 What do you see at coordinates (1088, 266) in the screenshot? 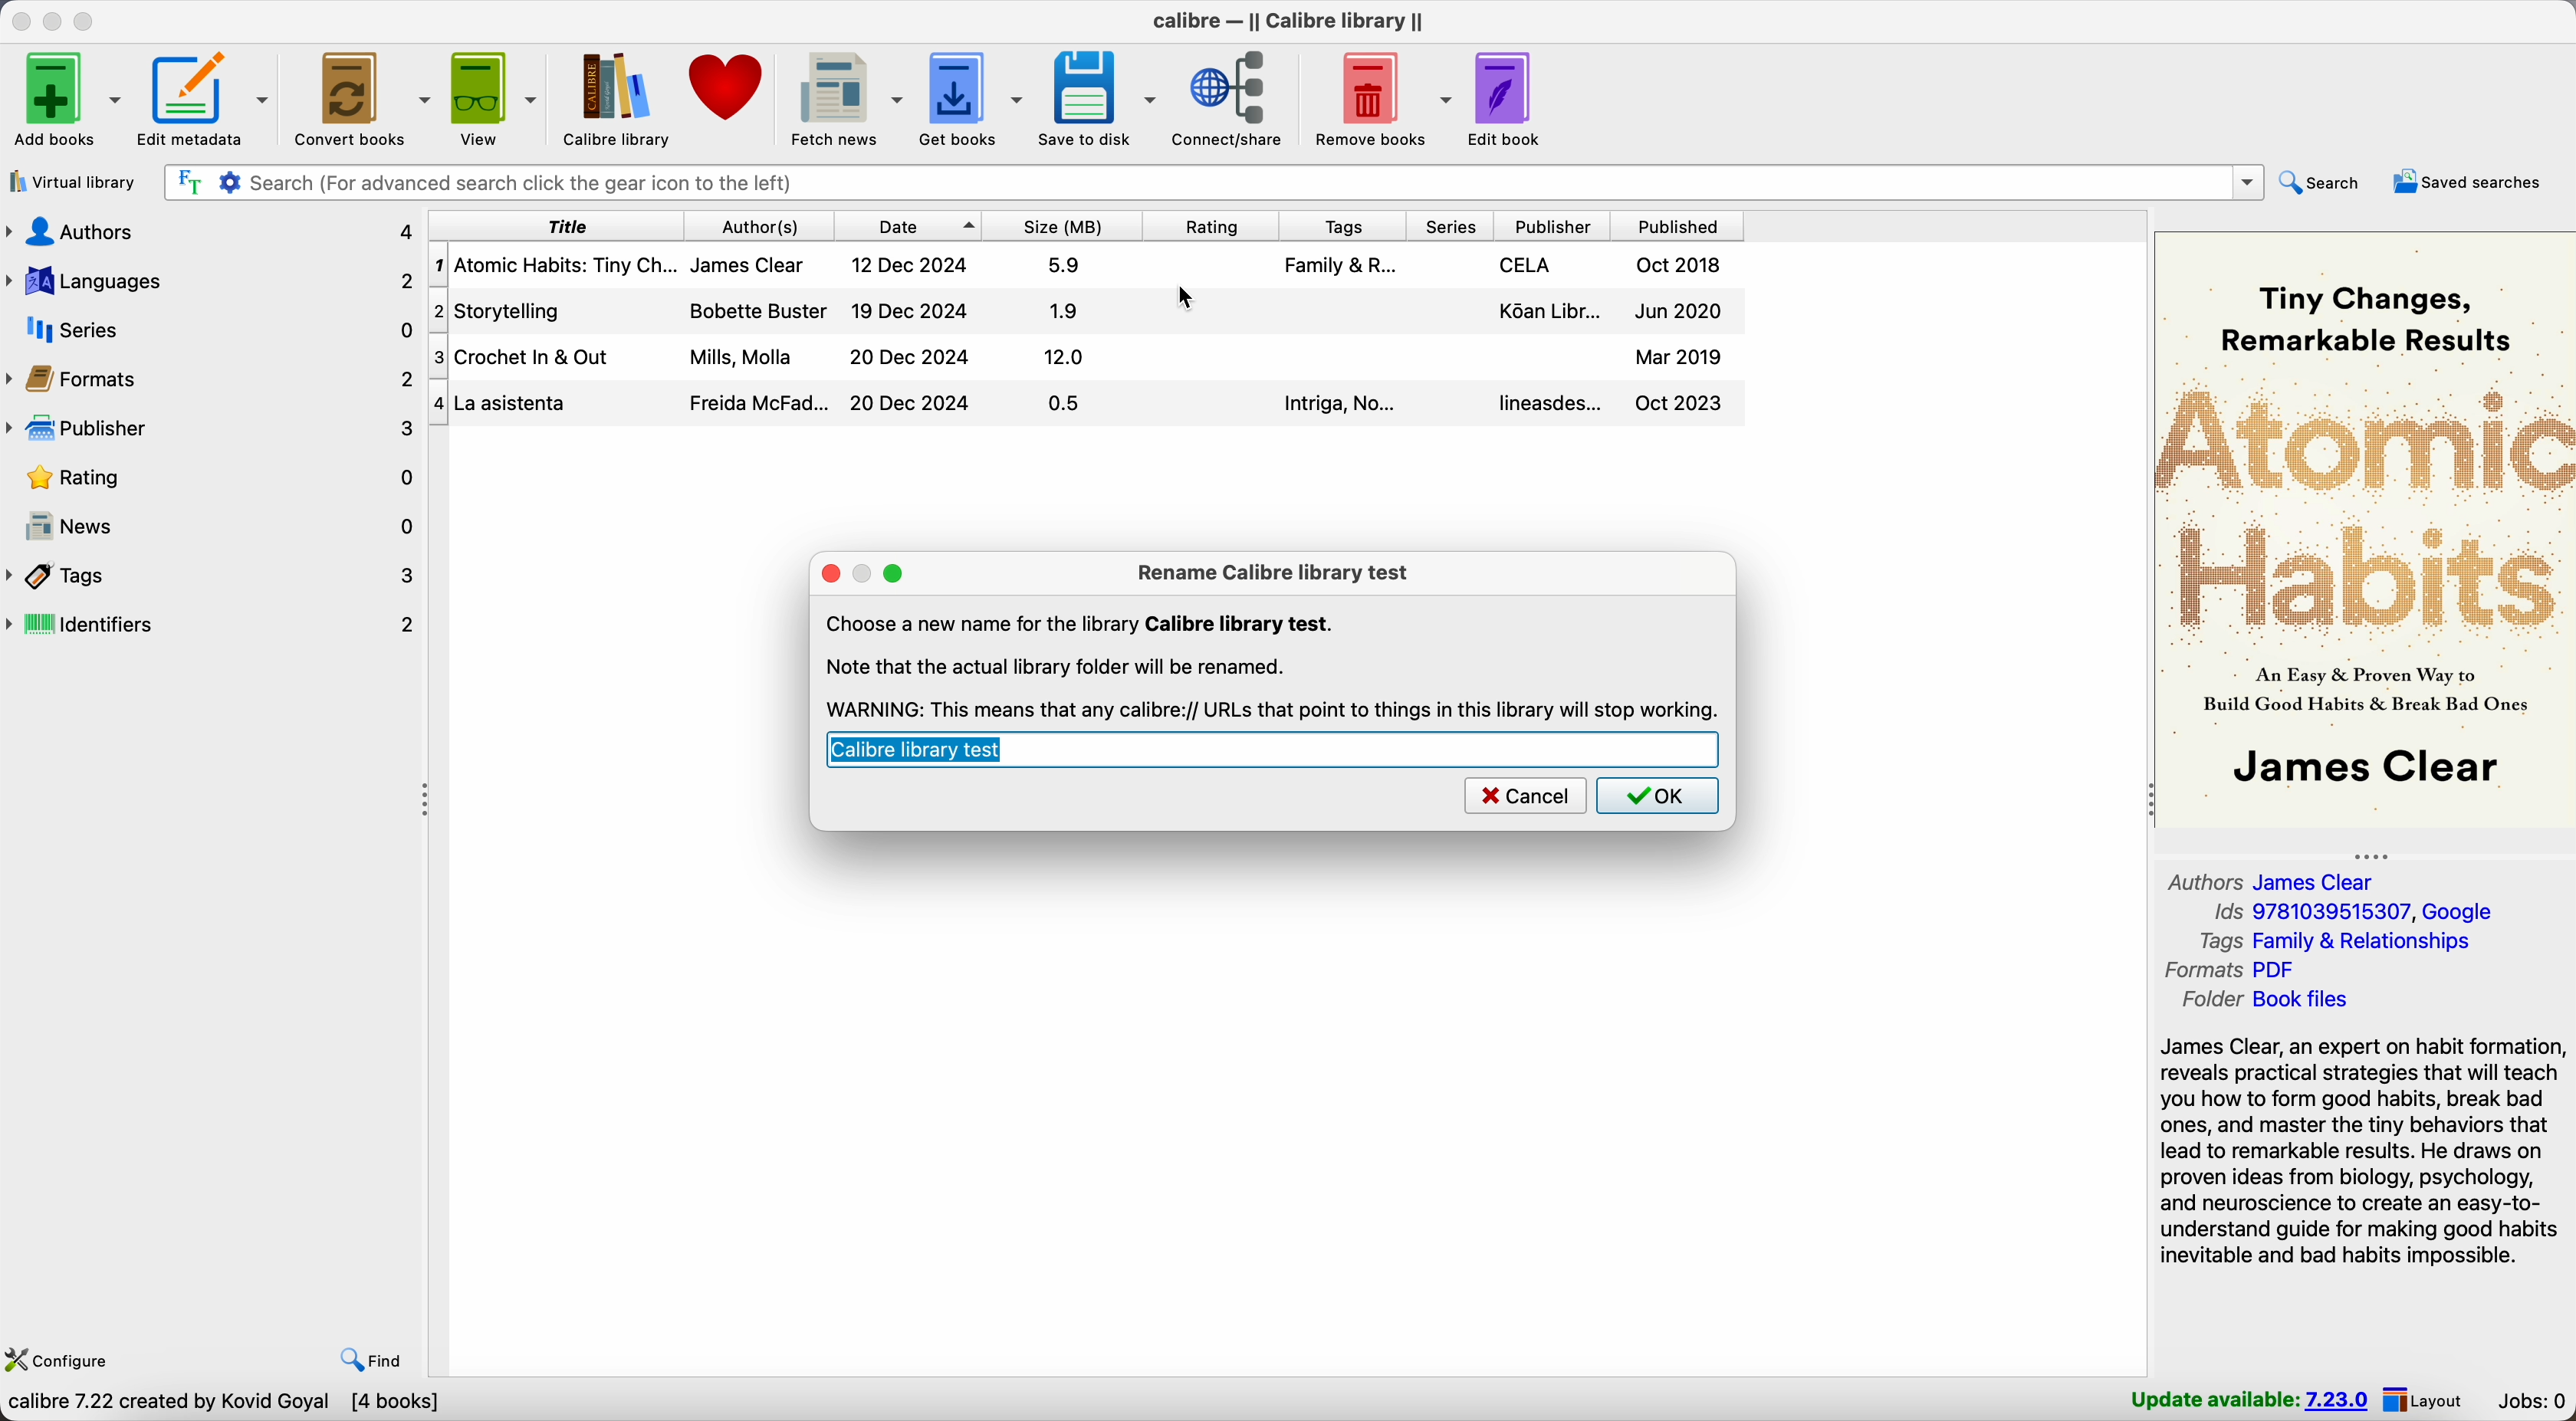
I see `Atomic Habitis: Tiny Changes... book` at bounding box center [1088, 266].